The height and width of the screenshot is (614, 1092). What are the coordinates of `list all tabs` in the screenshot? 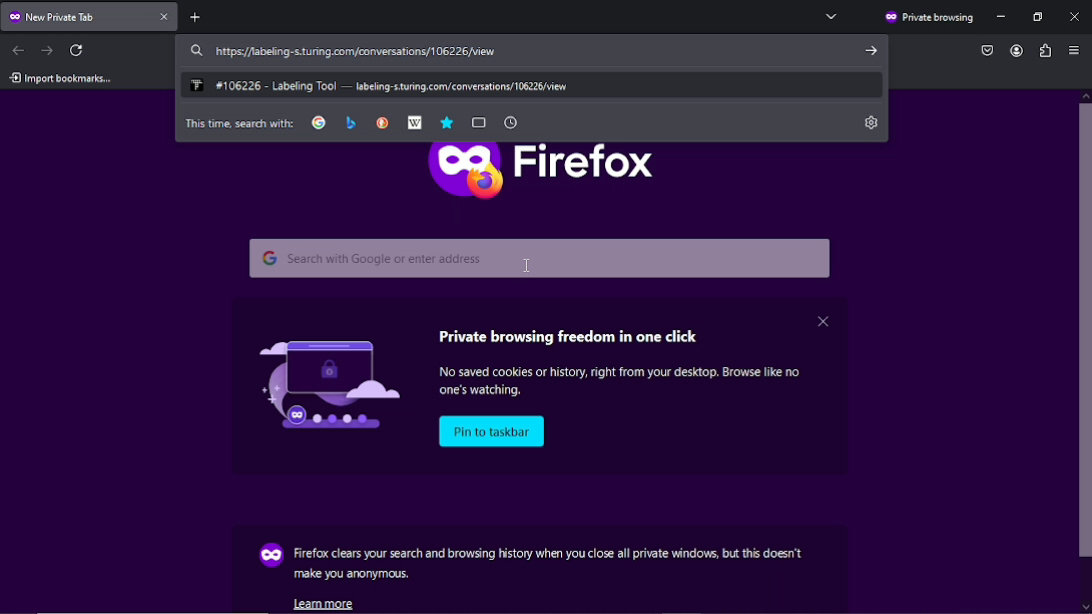 It's located at (832, 16).